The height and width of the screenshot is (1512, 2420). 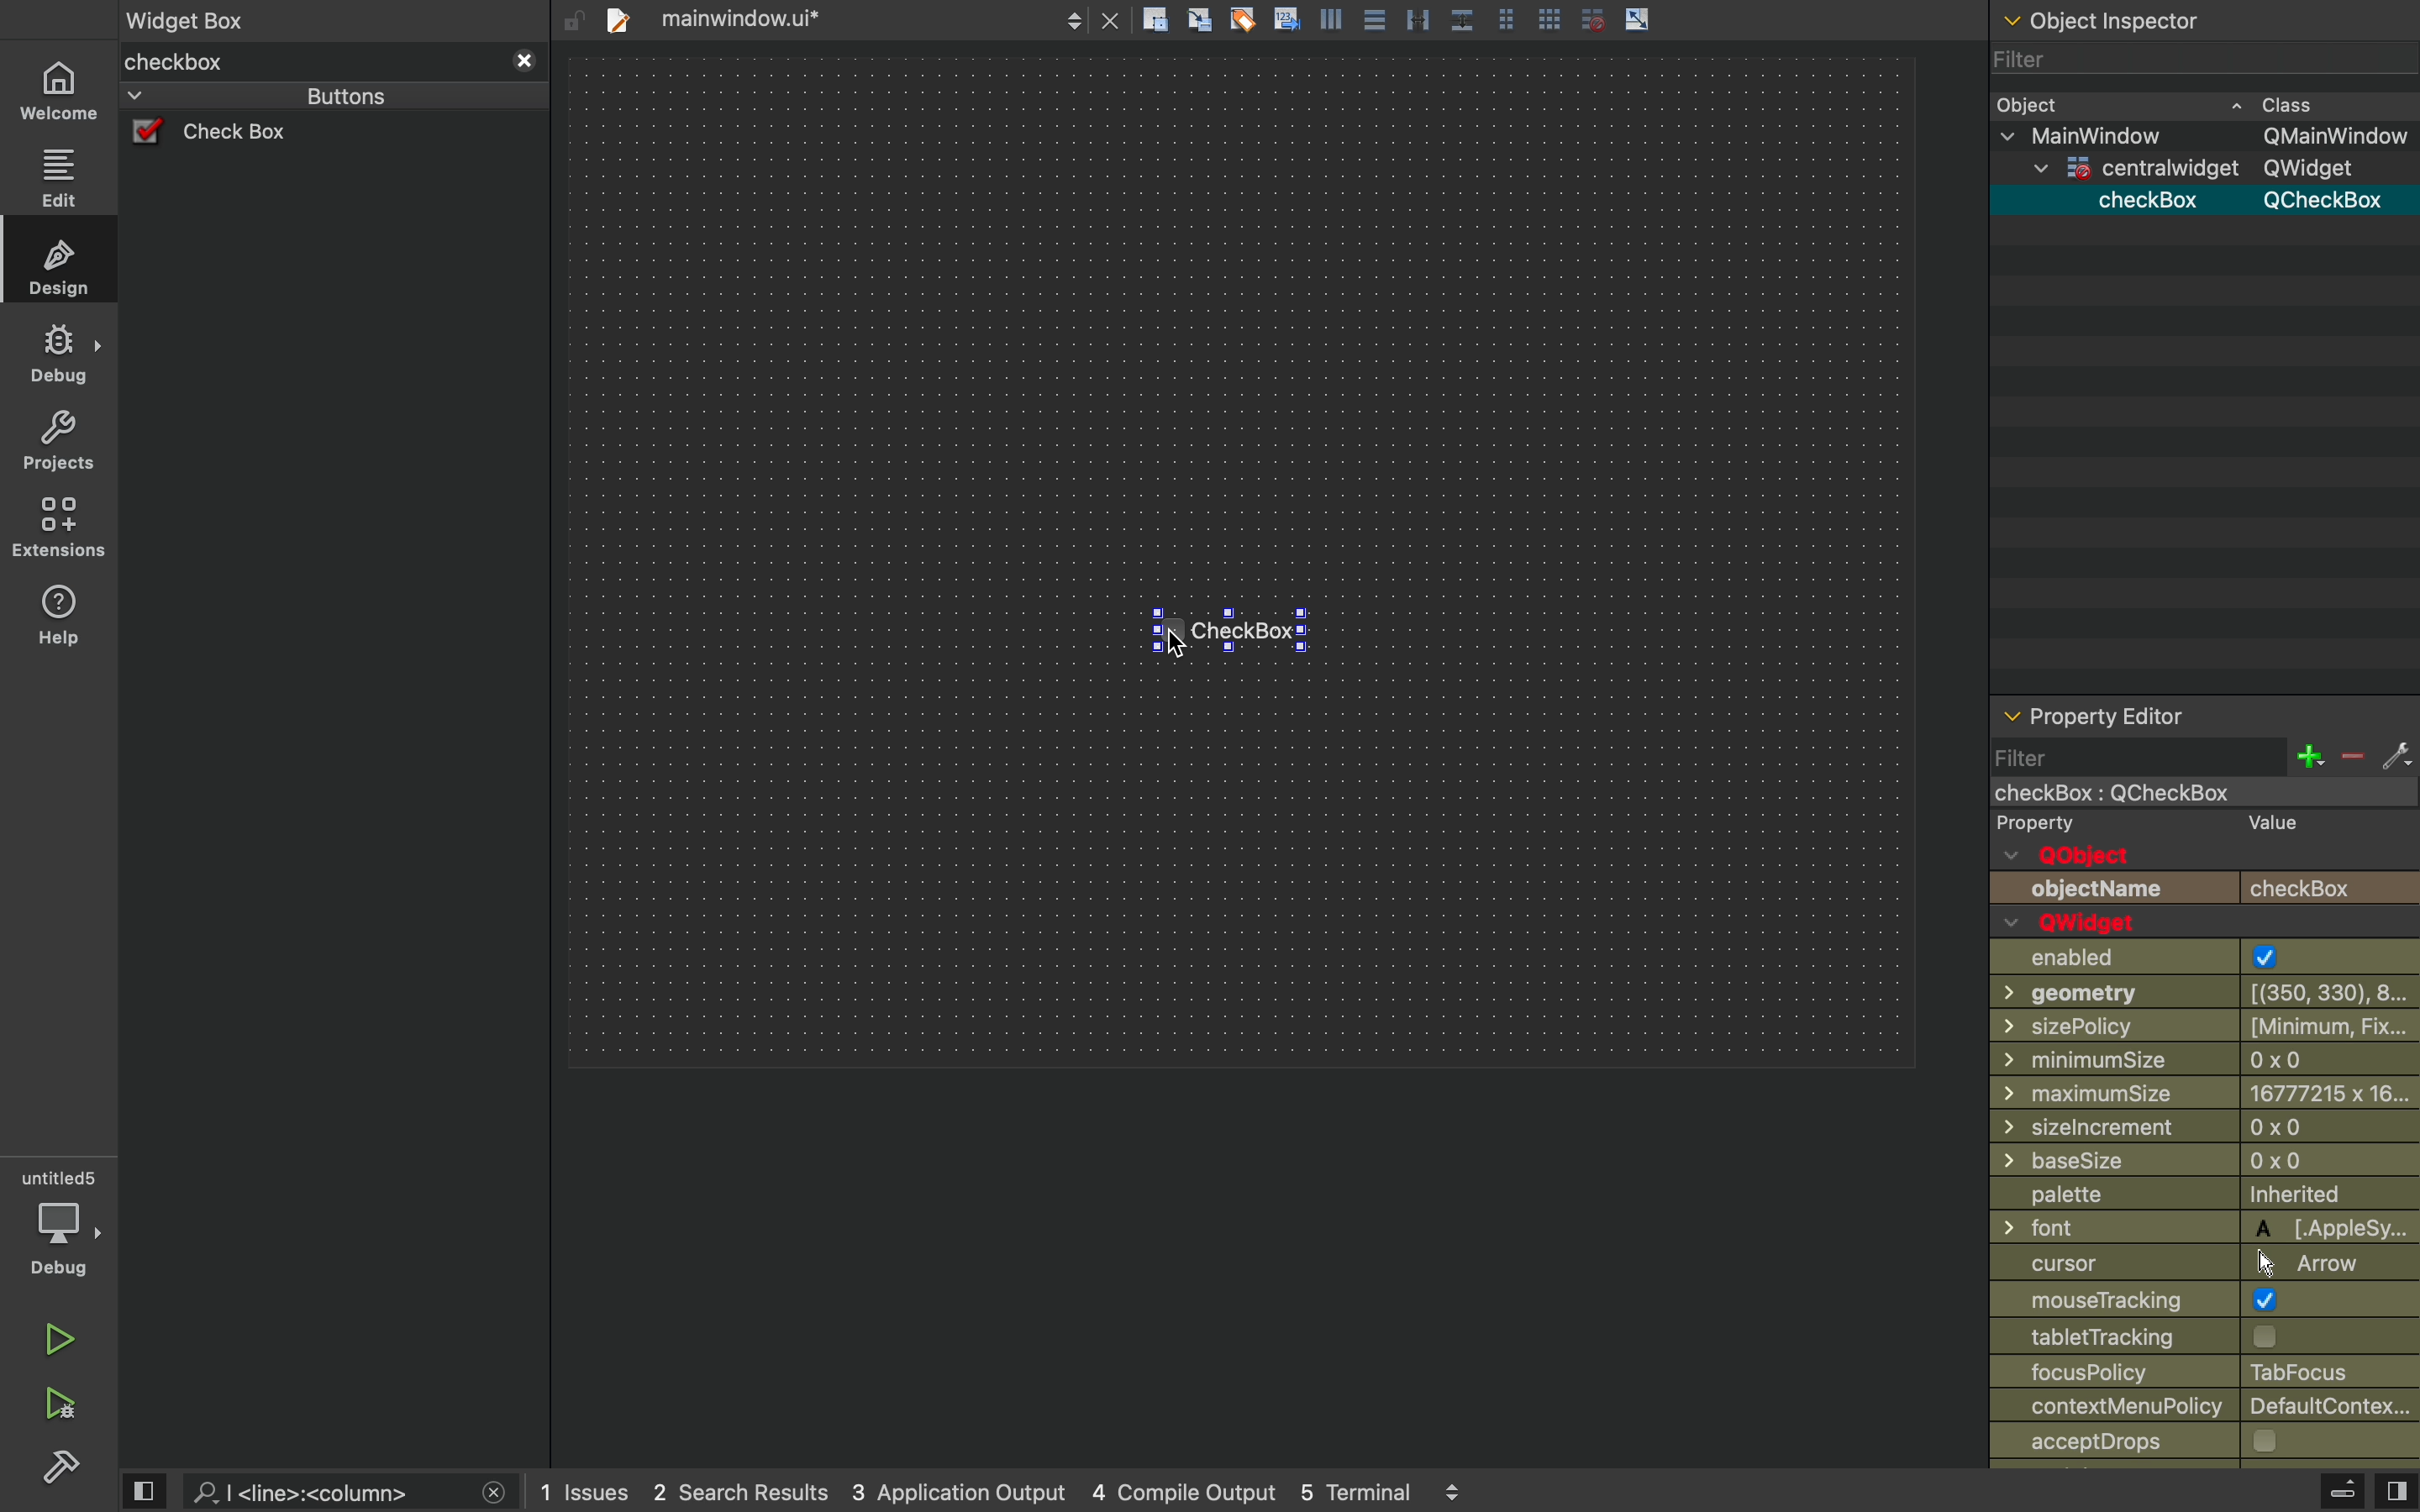 What do you see at coordinates (1155, 19) in the screenshot?
I see `create rectangle` at bounding box center [1155, 19].